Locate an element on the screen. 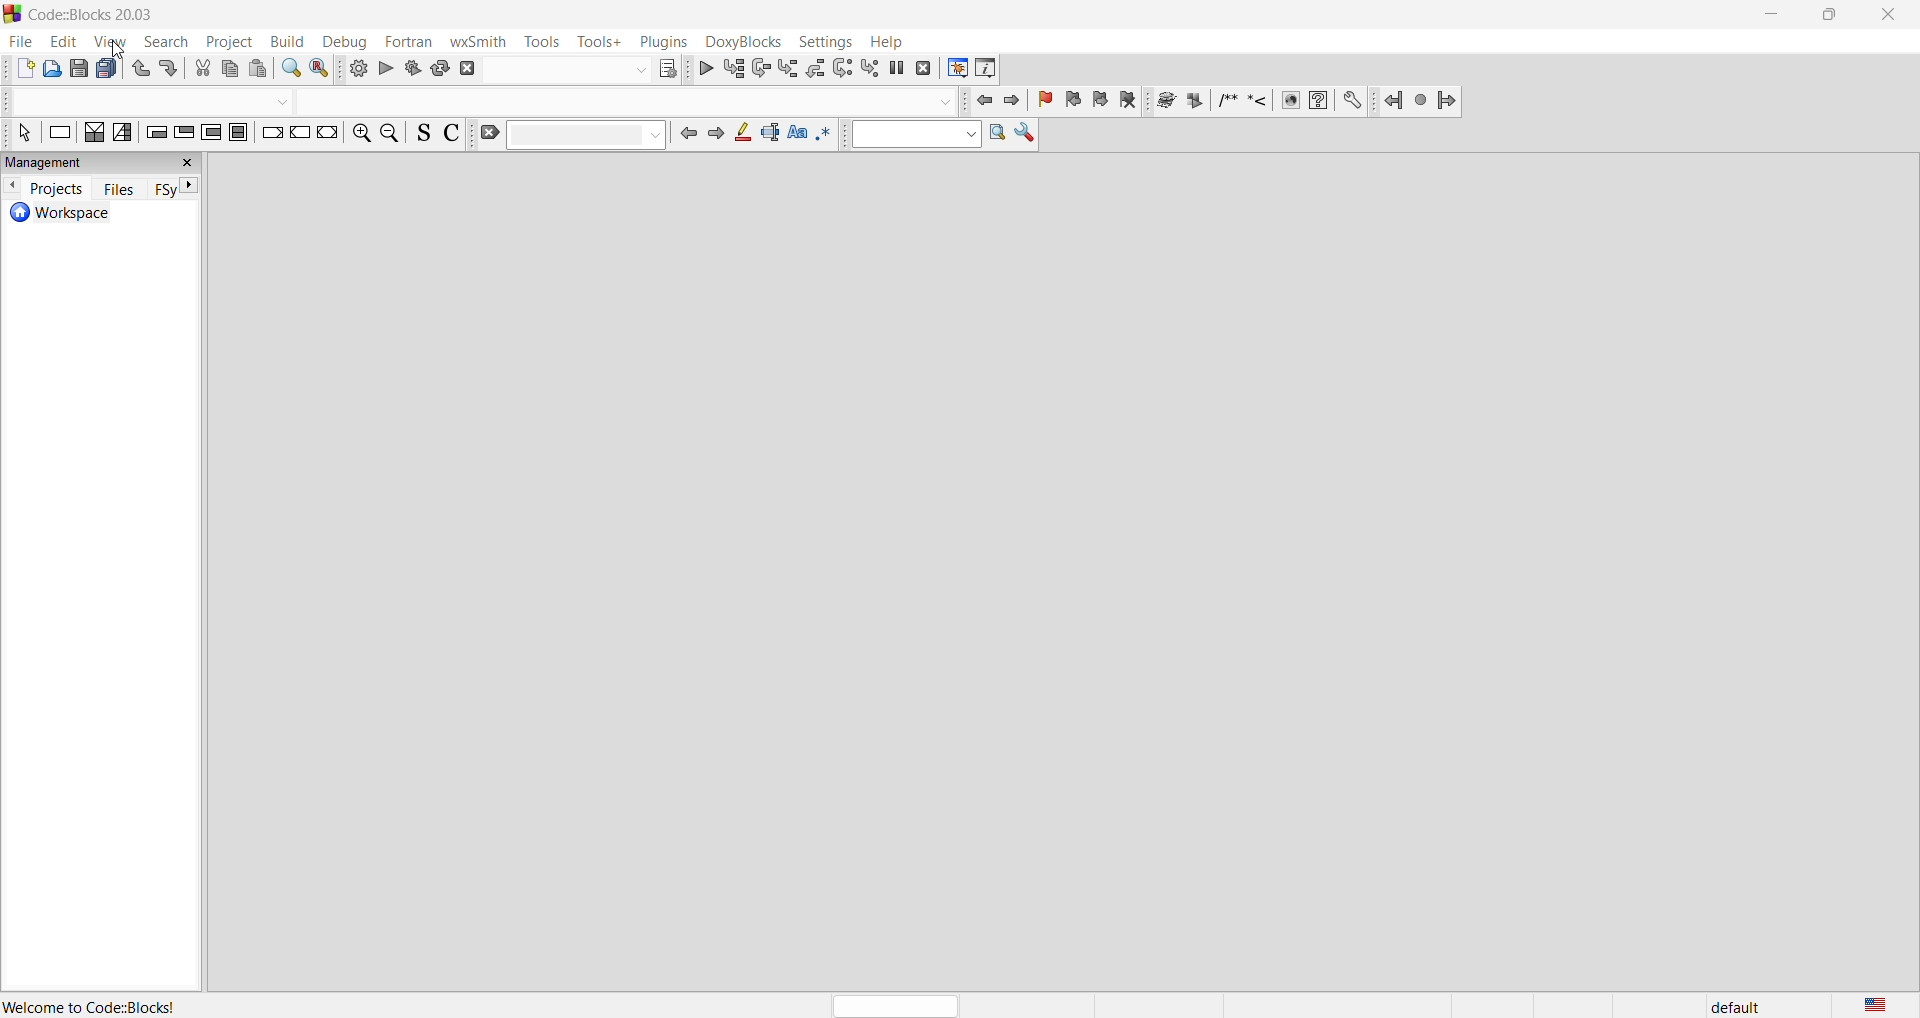  maximize is located at coordinates (1832, 17).